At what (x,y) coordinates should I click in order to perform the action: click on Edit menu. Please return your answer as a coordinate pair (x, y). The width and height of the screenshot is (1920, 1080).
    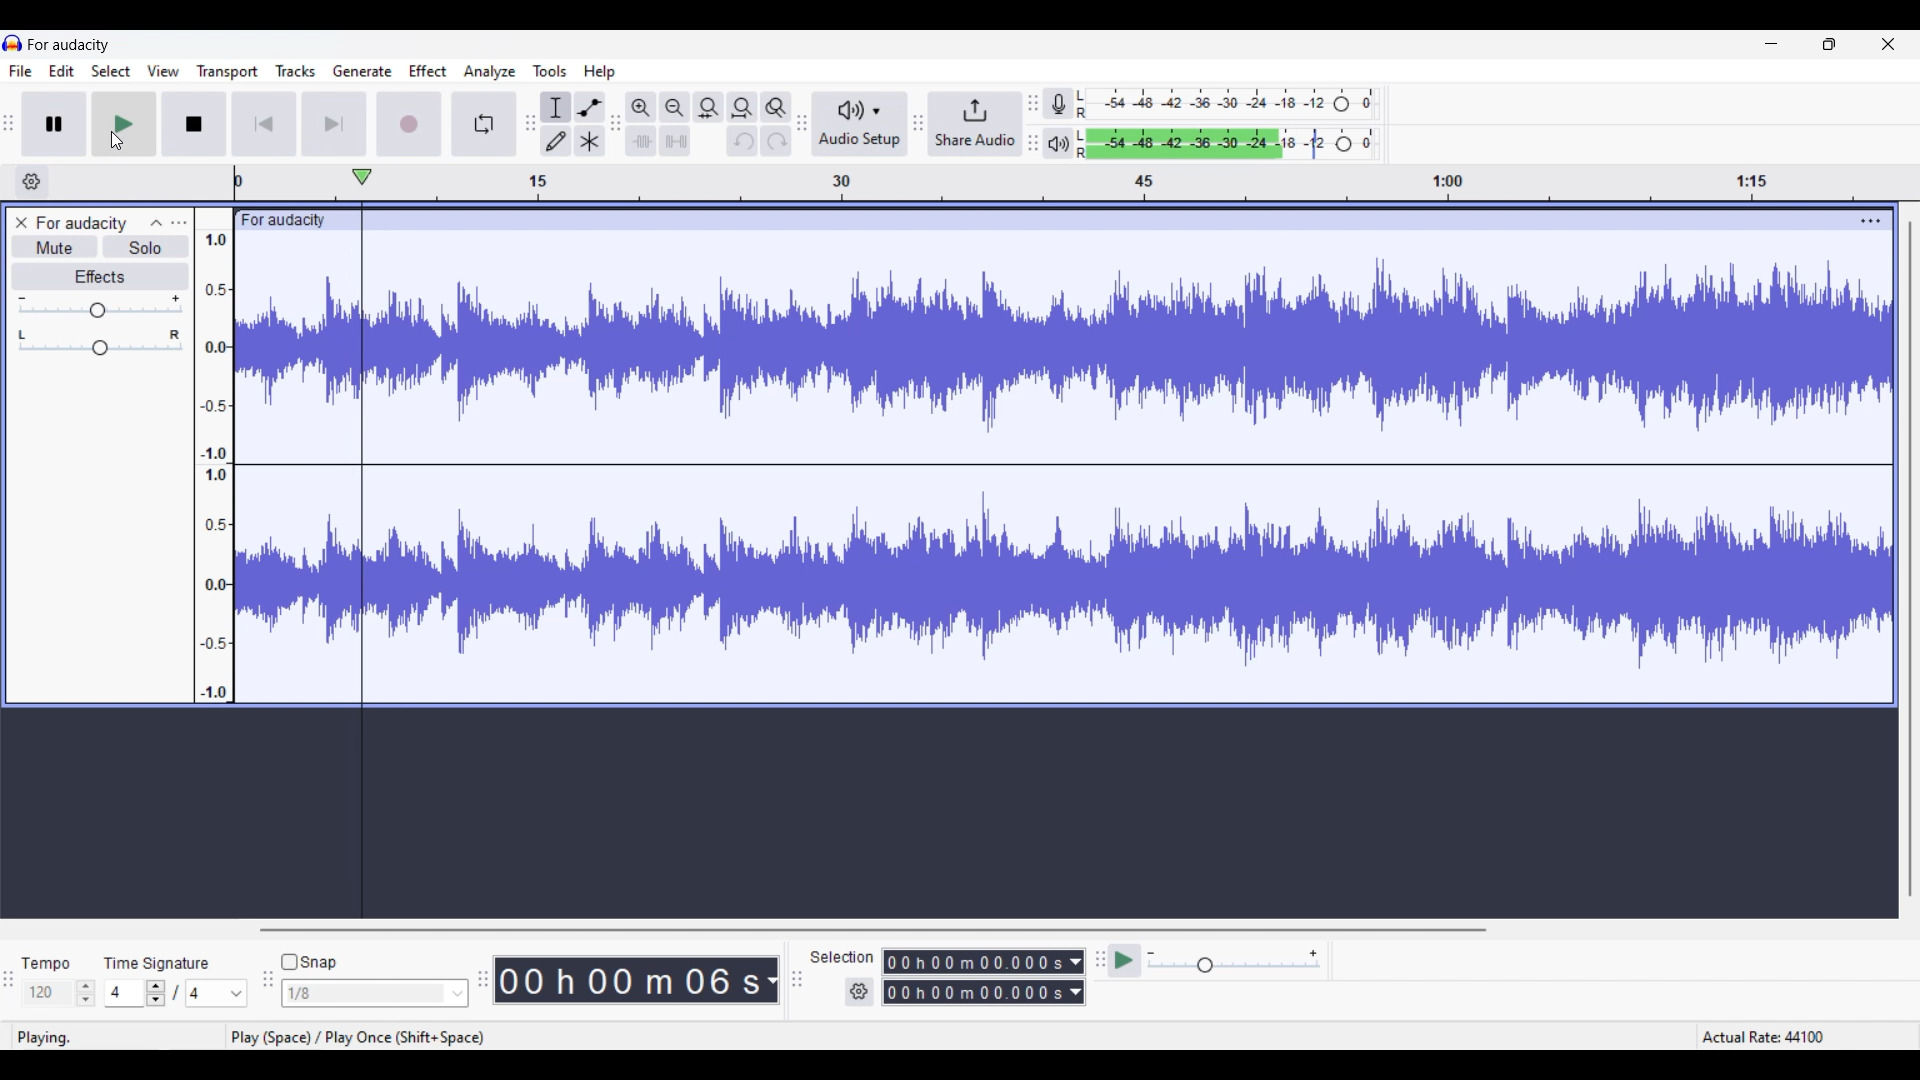
    Looking at the image, I should click on (62, 71).